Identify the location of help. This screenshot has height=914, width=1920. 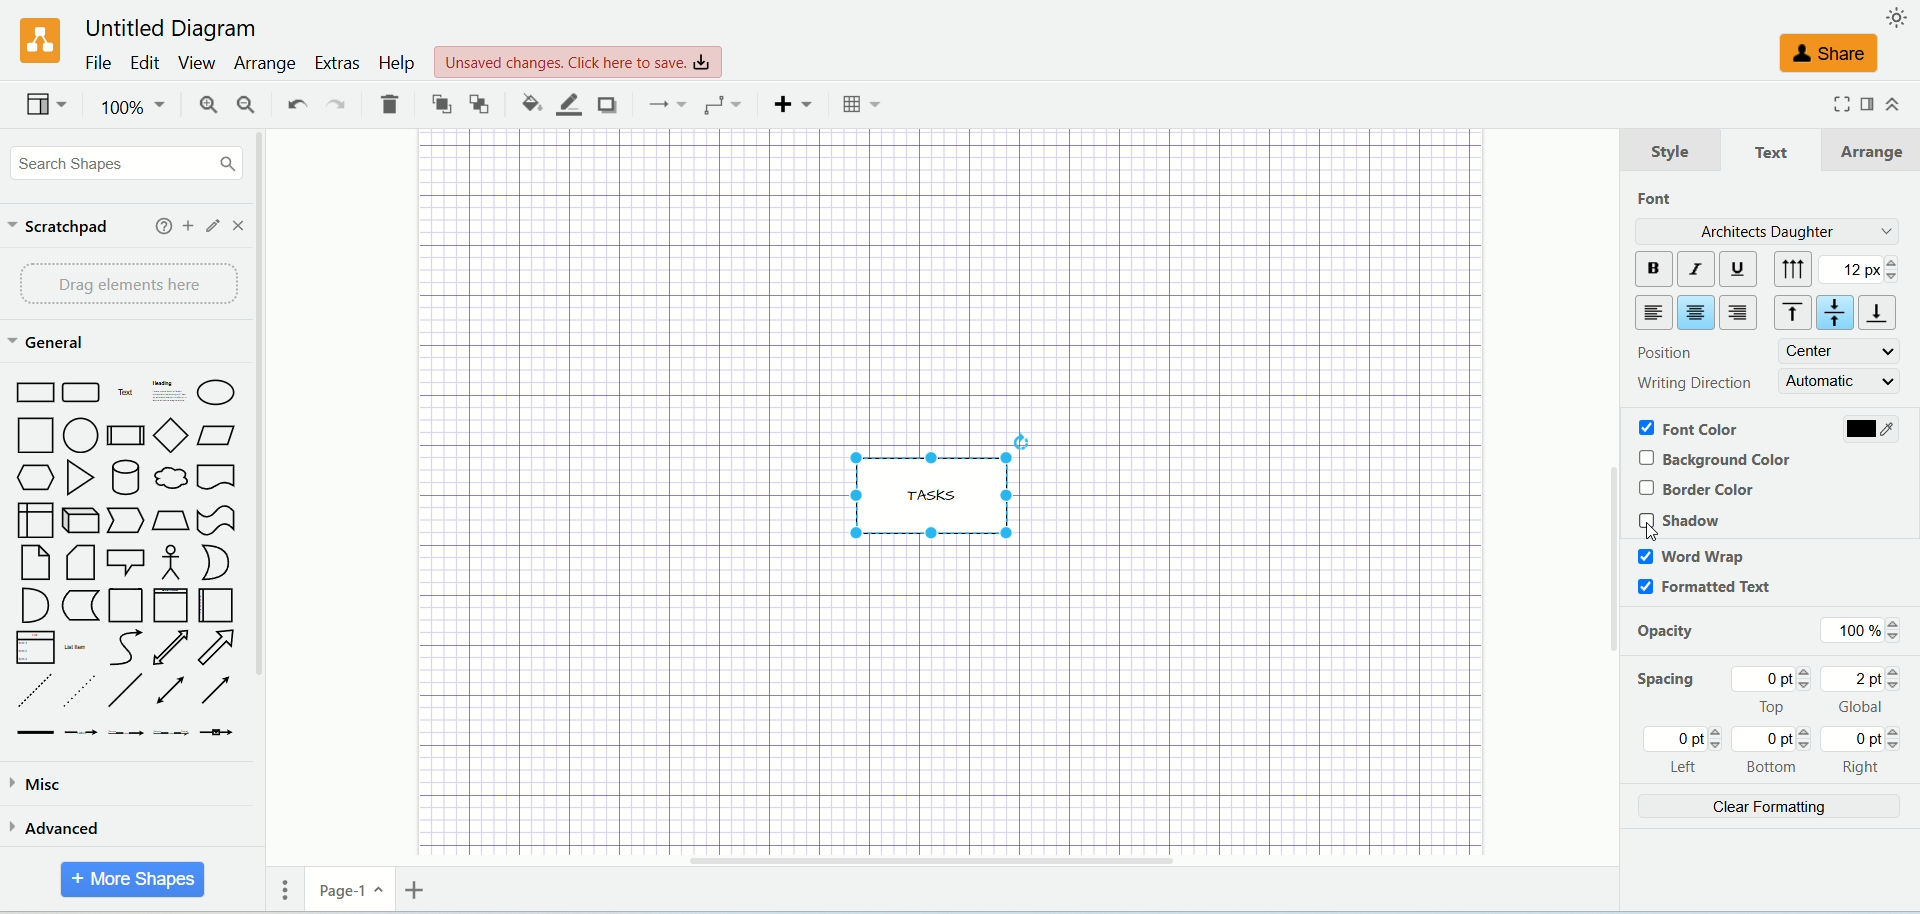
(394, 65).